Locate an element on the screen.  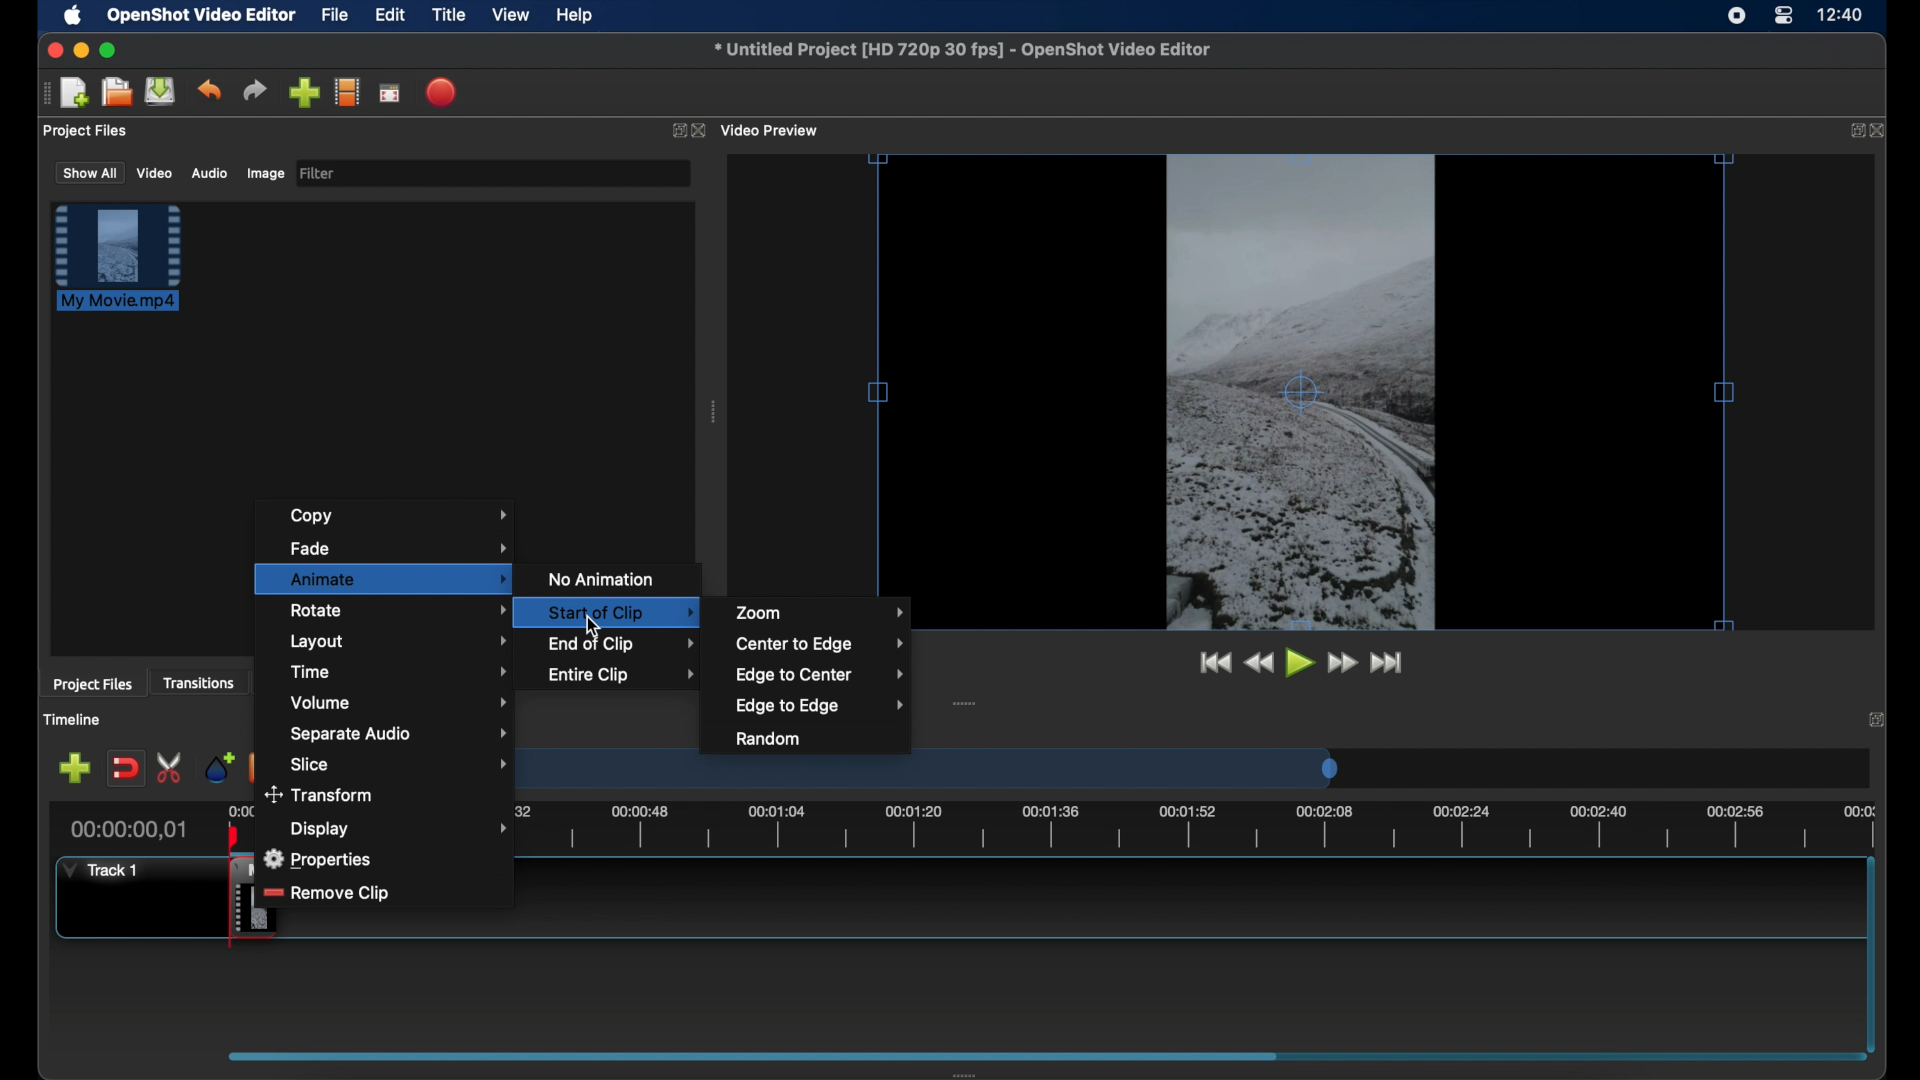
end of clip menu is located at coordinates (624, 643).